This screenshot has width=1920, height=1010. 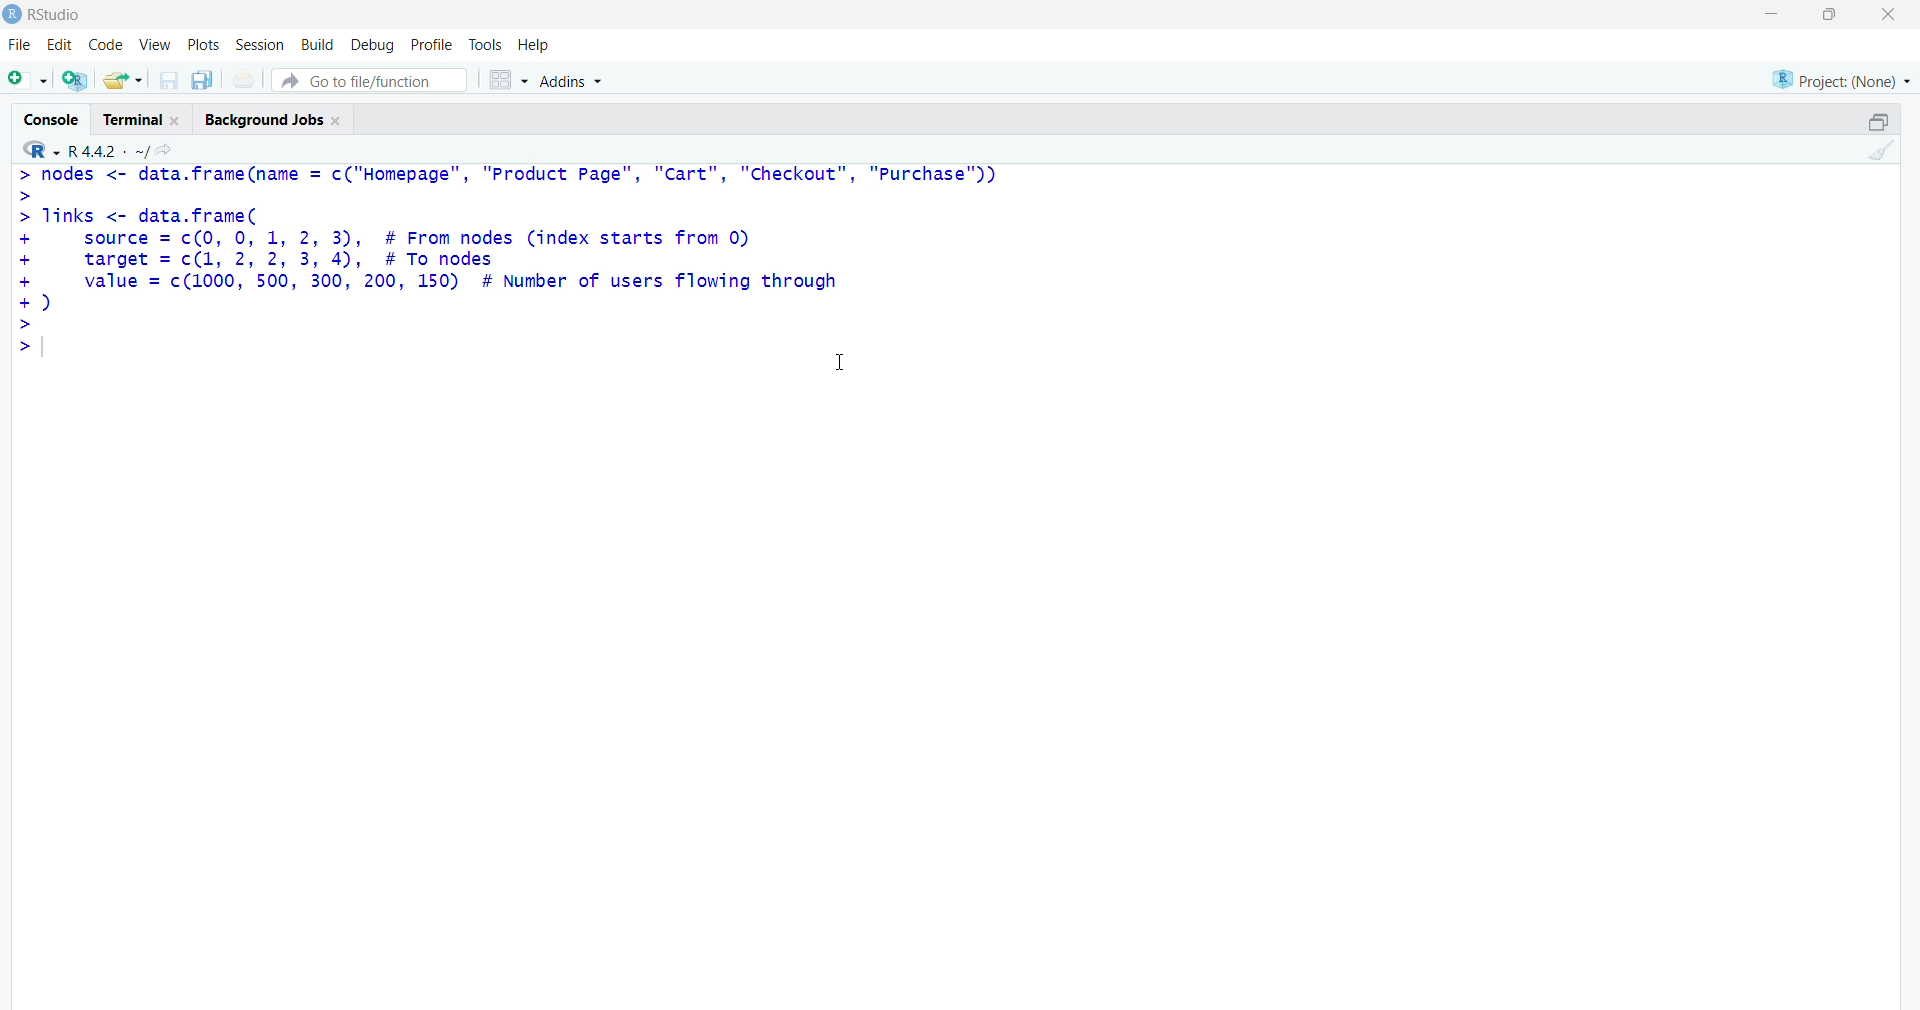 I want to click on add file, so click(x=76, y=82).